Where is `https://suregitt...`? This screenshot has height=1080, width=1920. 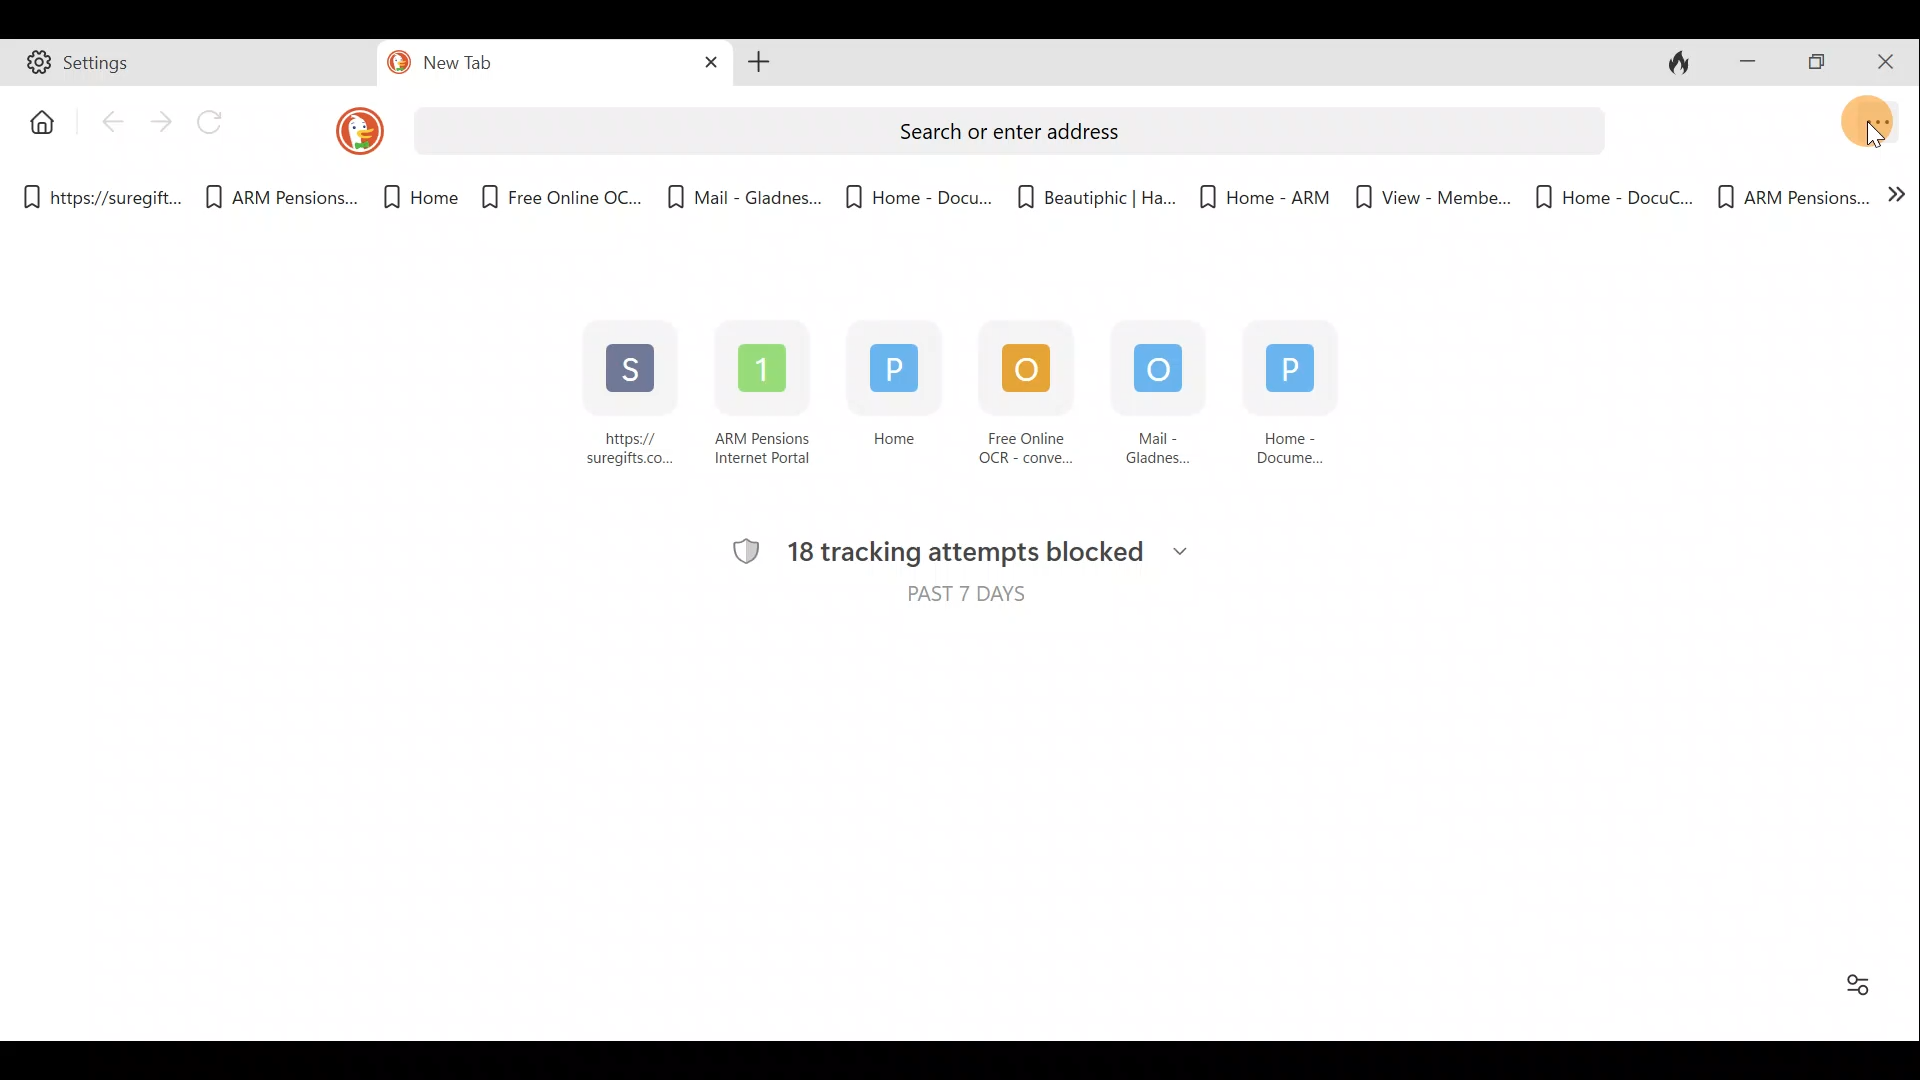
https://suregitt... is located at coordinates (106, 194).